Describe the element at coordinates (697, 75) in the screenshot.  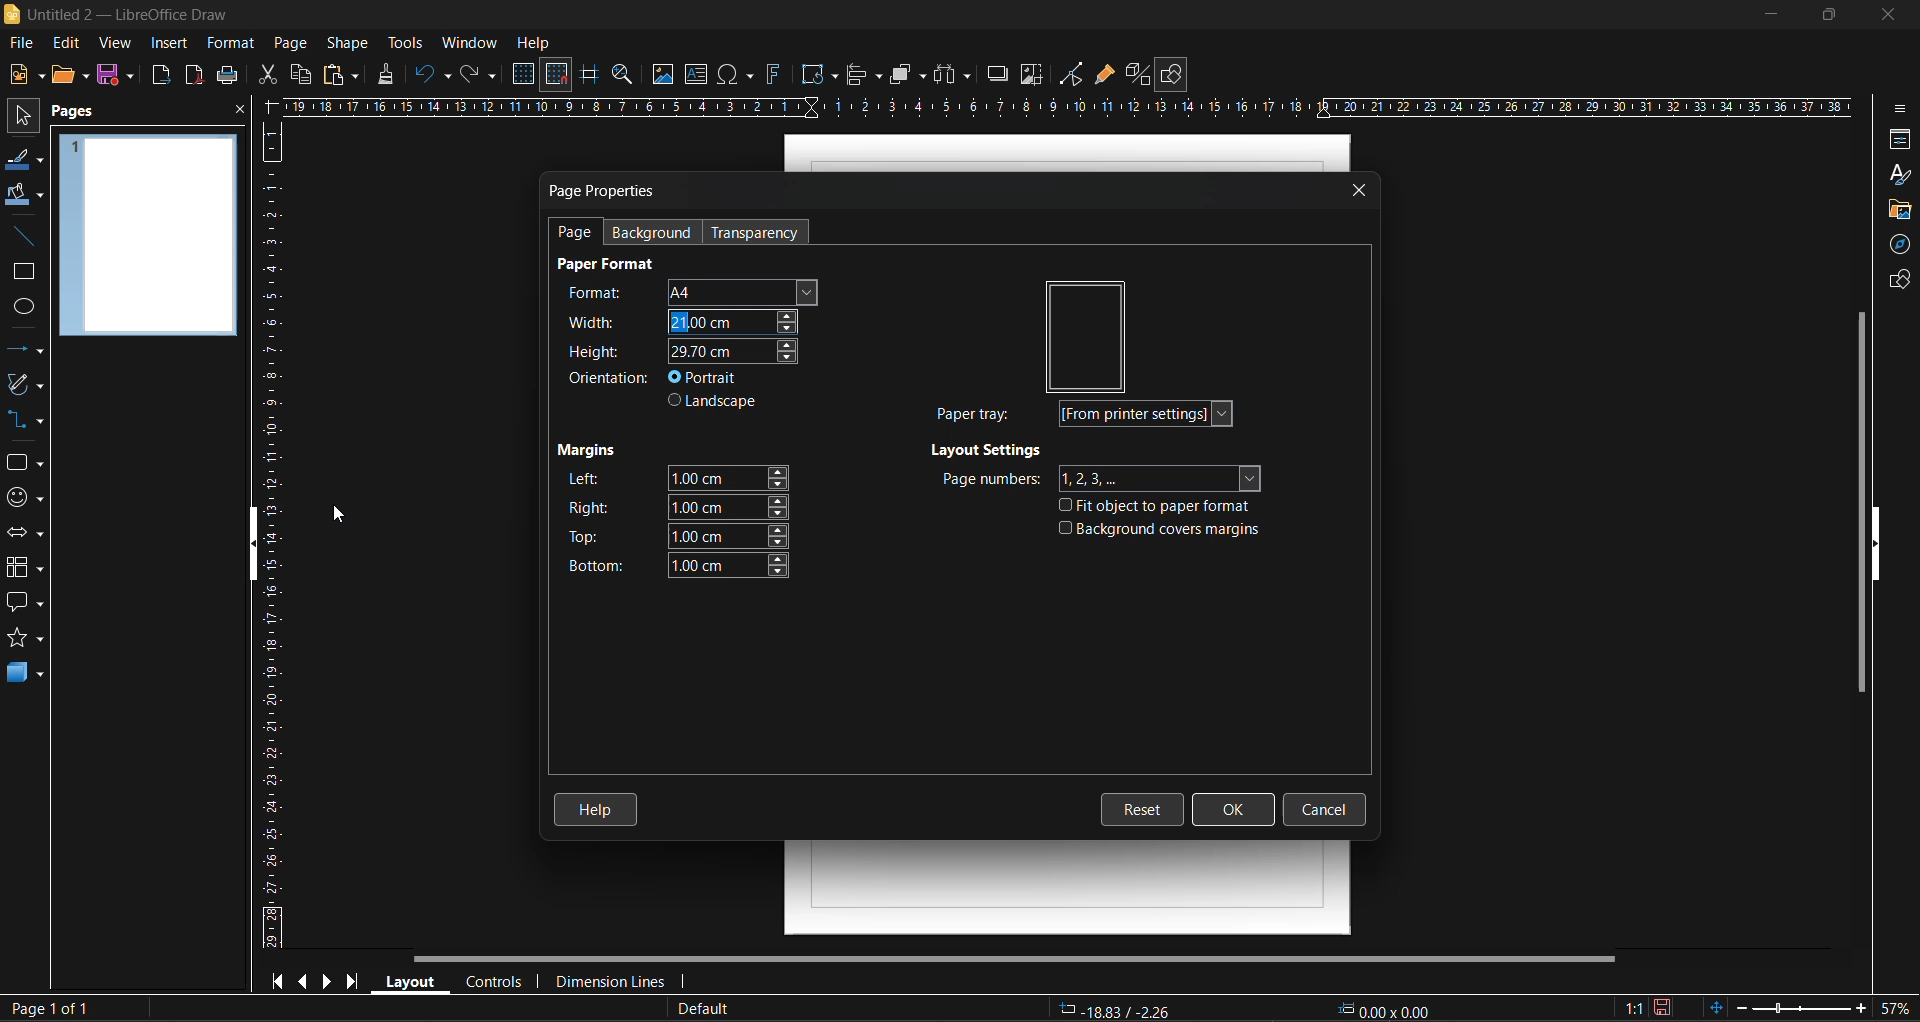
I see `textbox` at that location.